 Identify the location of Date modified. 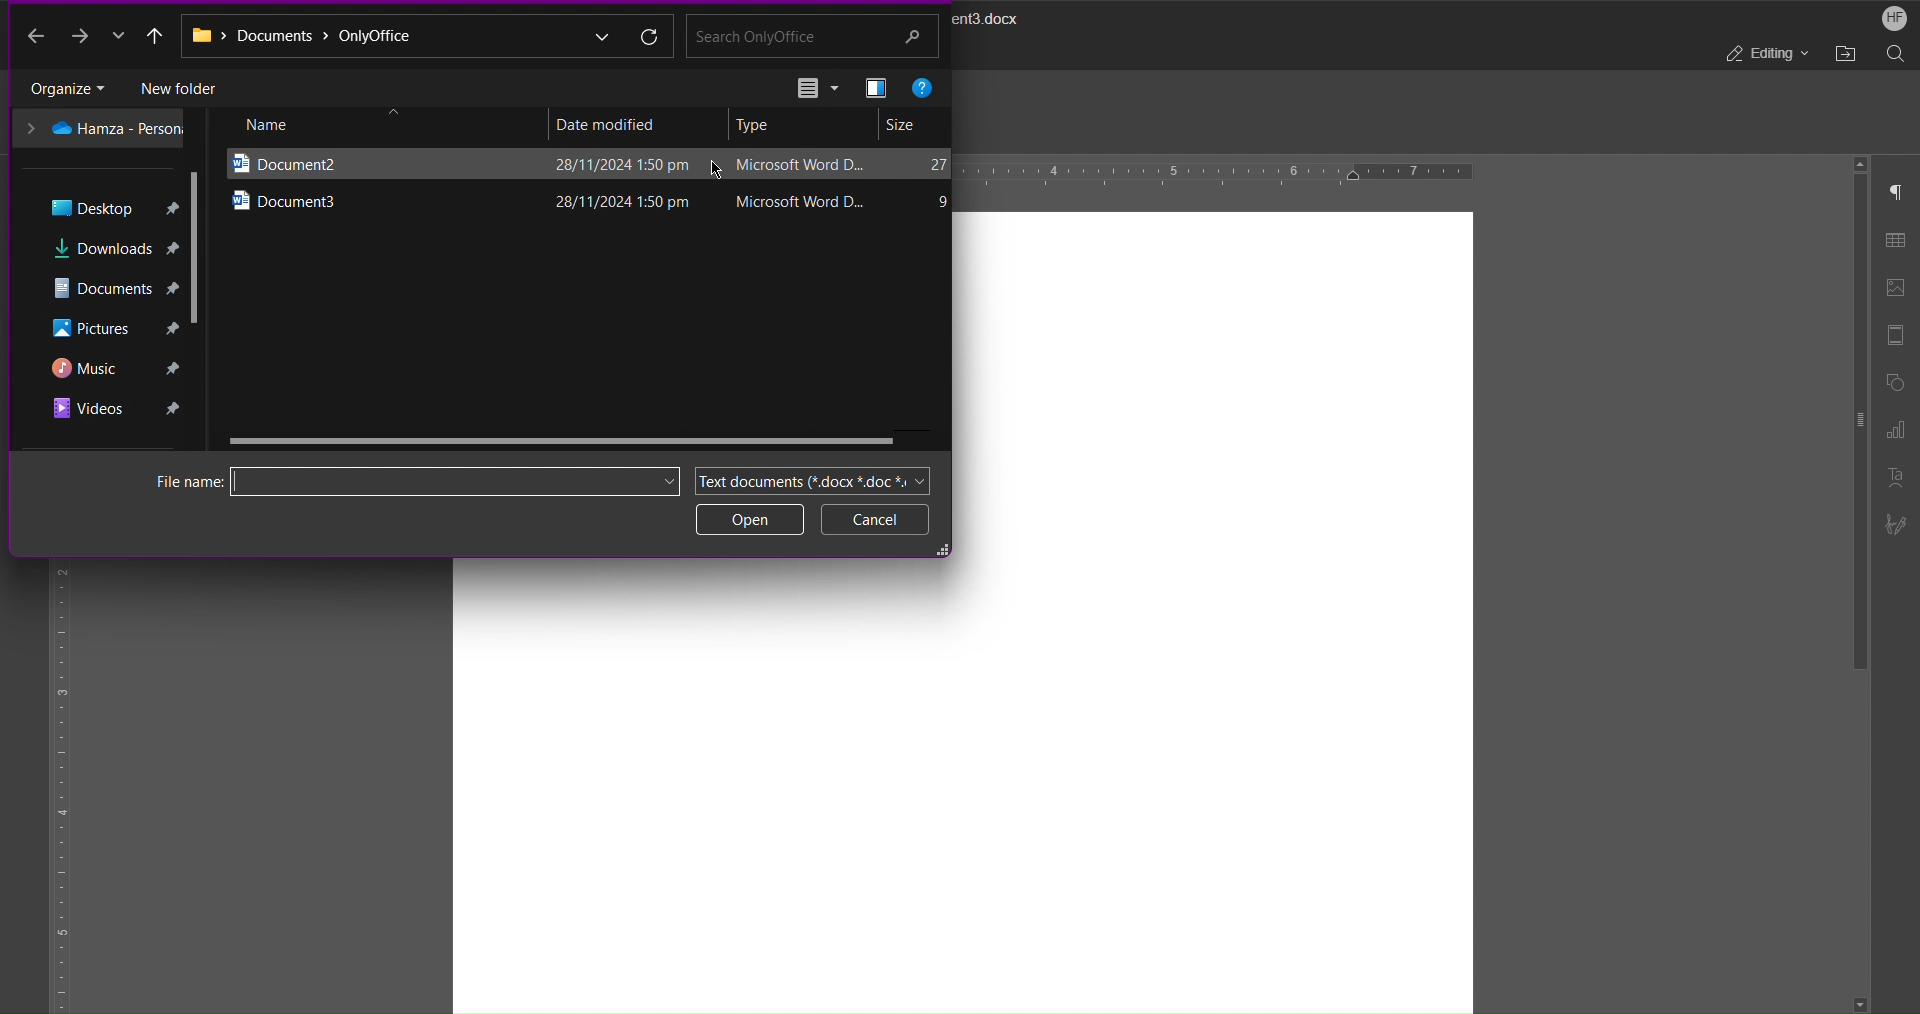
(608, 123).